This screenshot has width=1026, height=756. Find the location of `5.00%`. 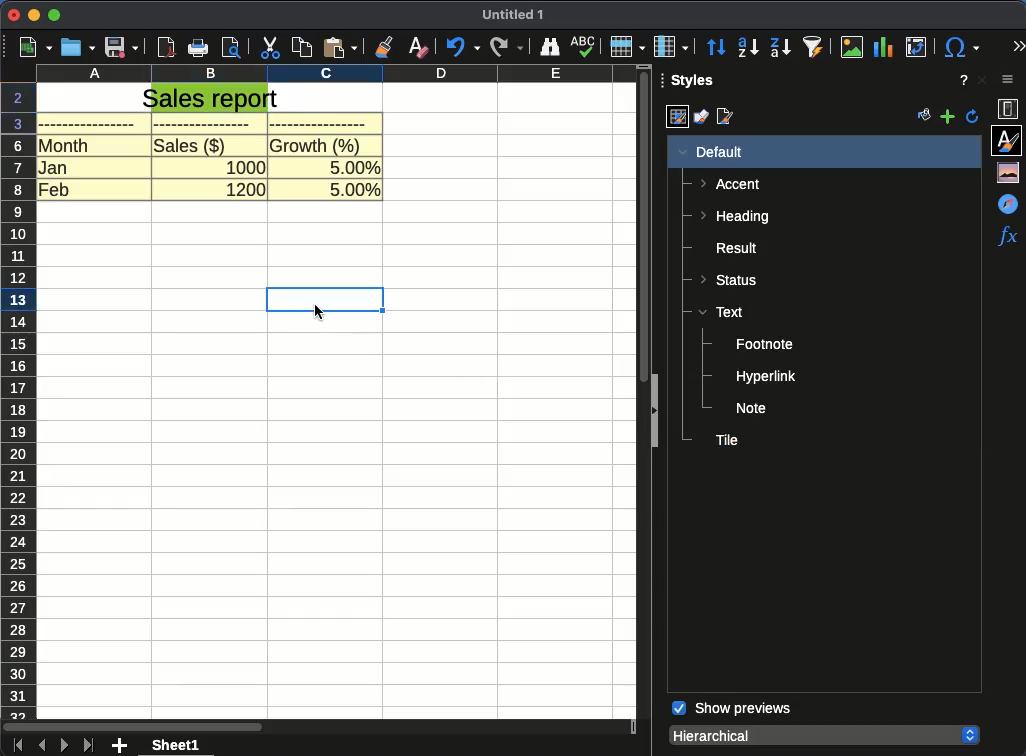

5.00% is located at coordinates (353, 189).